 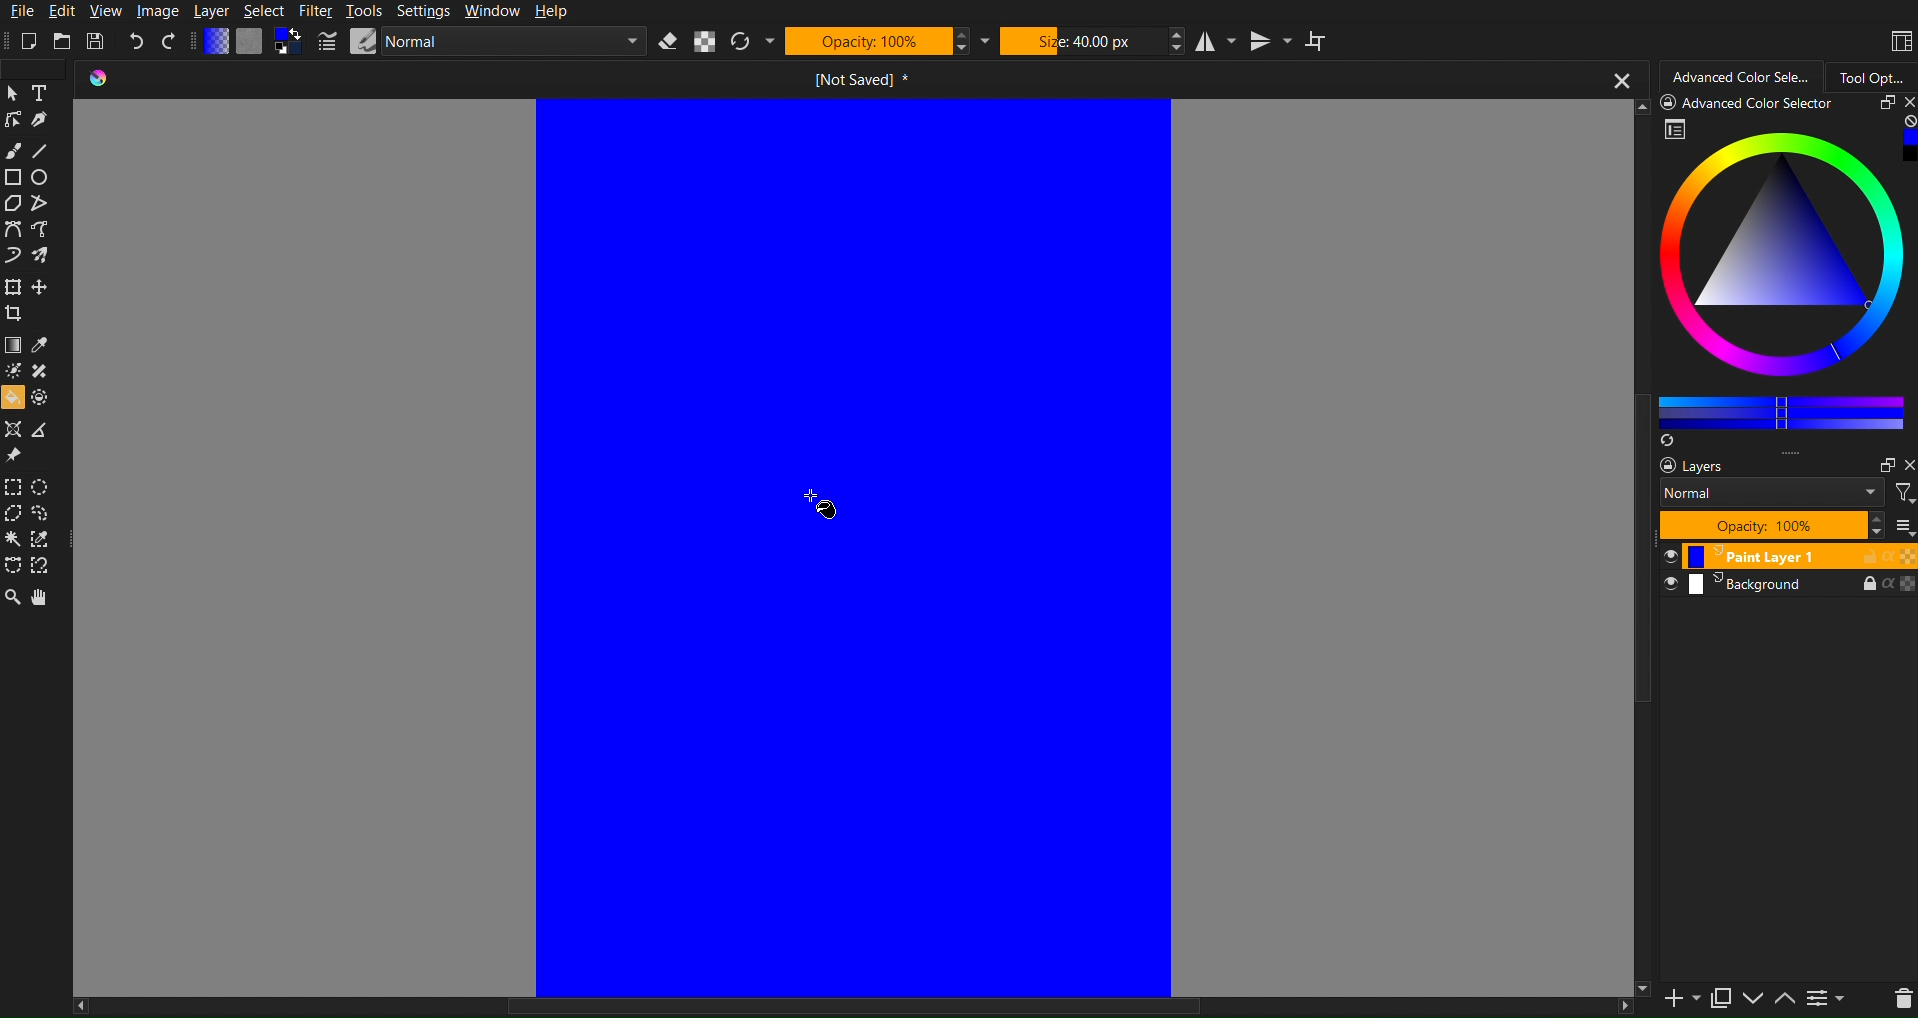 I want to click on Open, so click(x=61, y=40).